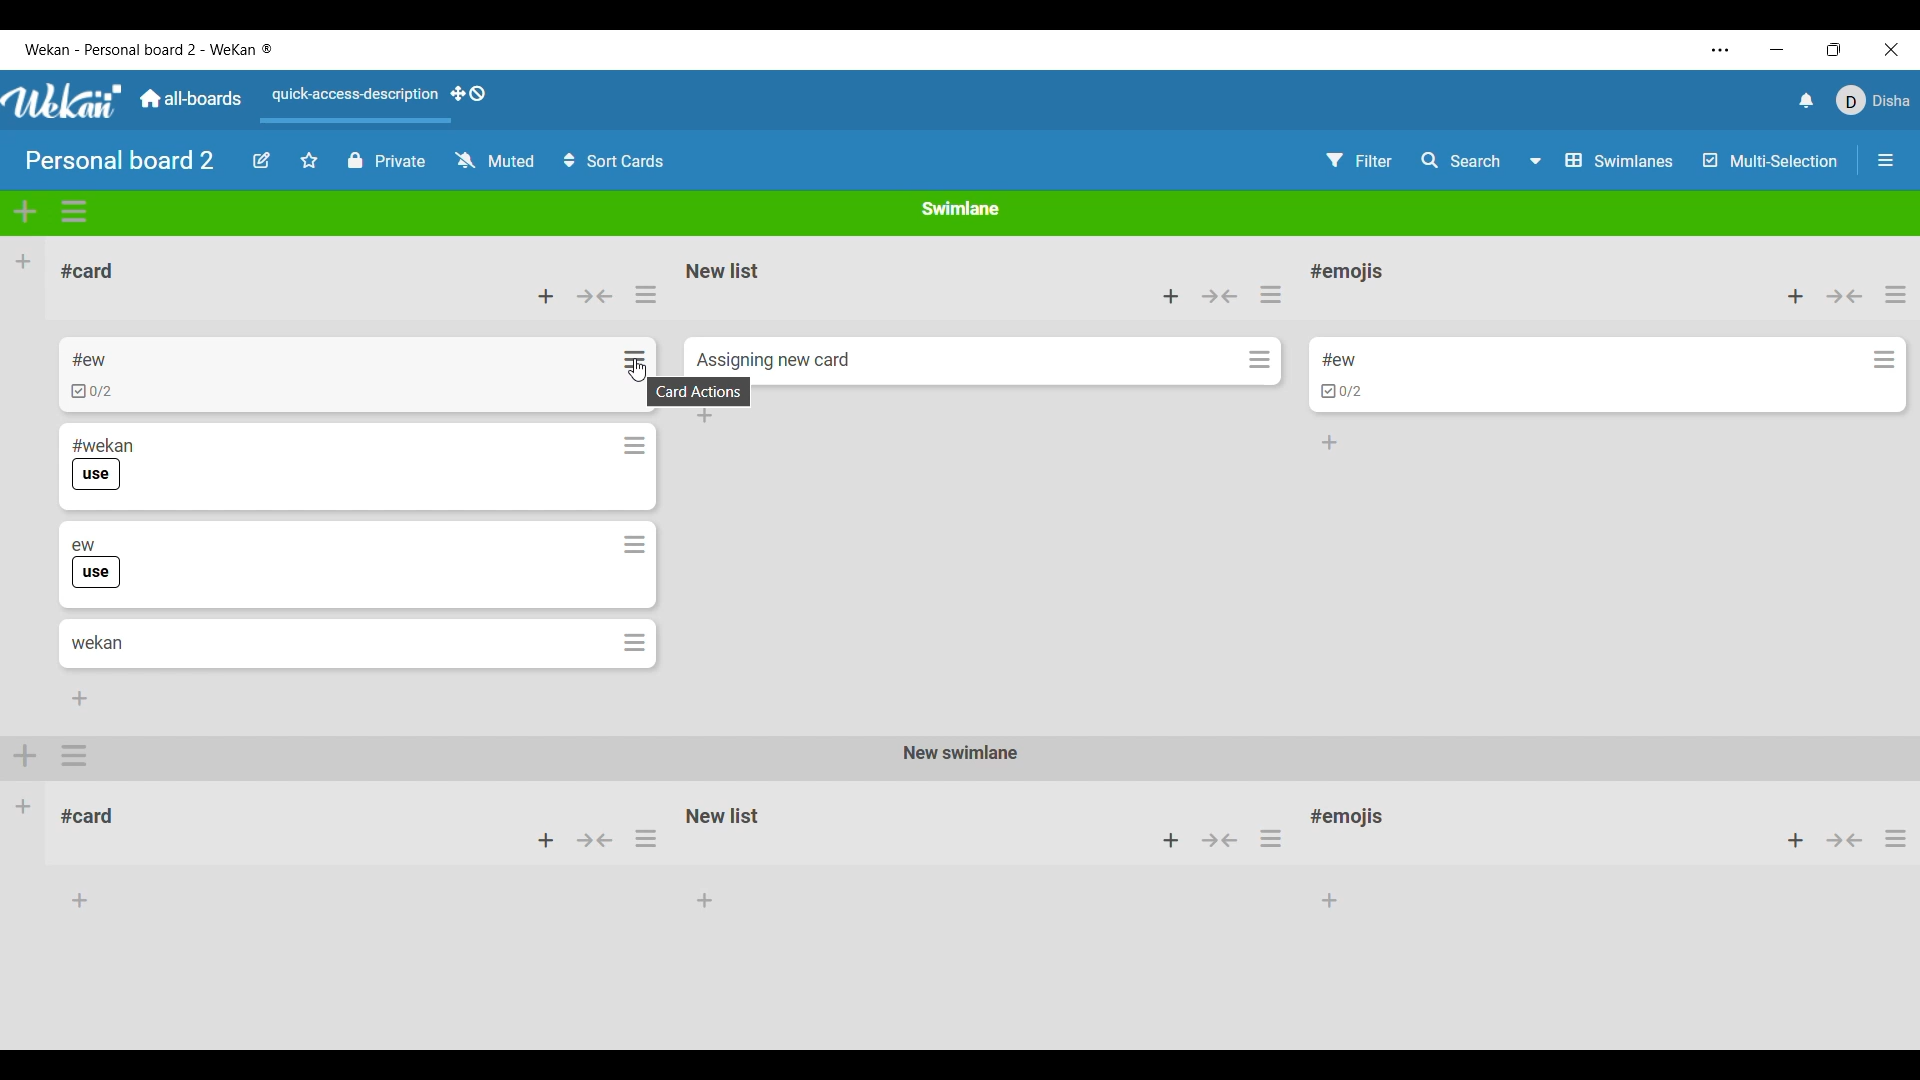 The height and width of the screenshot is (1080, 1920). What do you see at coordinates (1462, 160) in the screenshot?
I see `Search ` at bounding box center [1462, 160].